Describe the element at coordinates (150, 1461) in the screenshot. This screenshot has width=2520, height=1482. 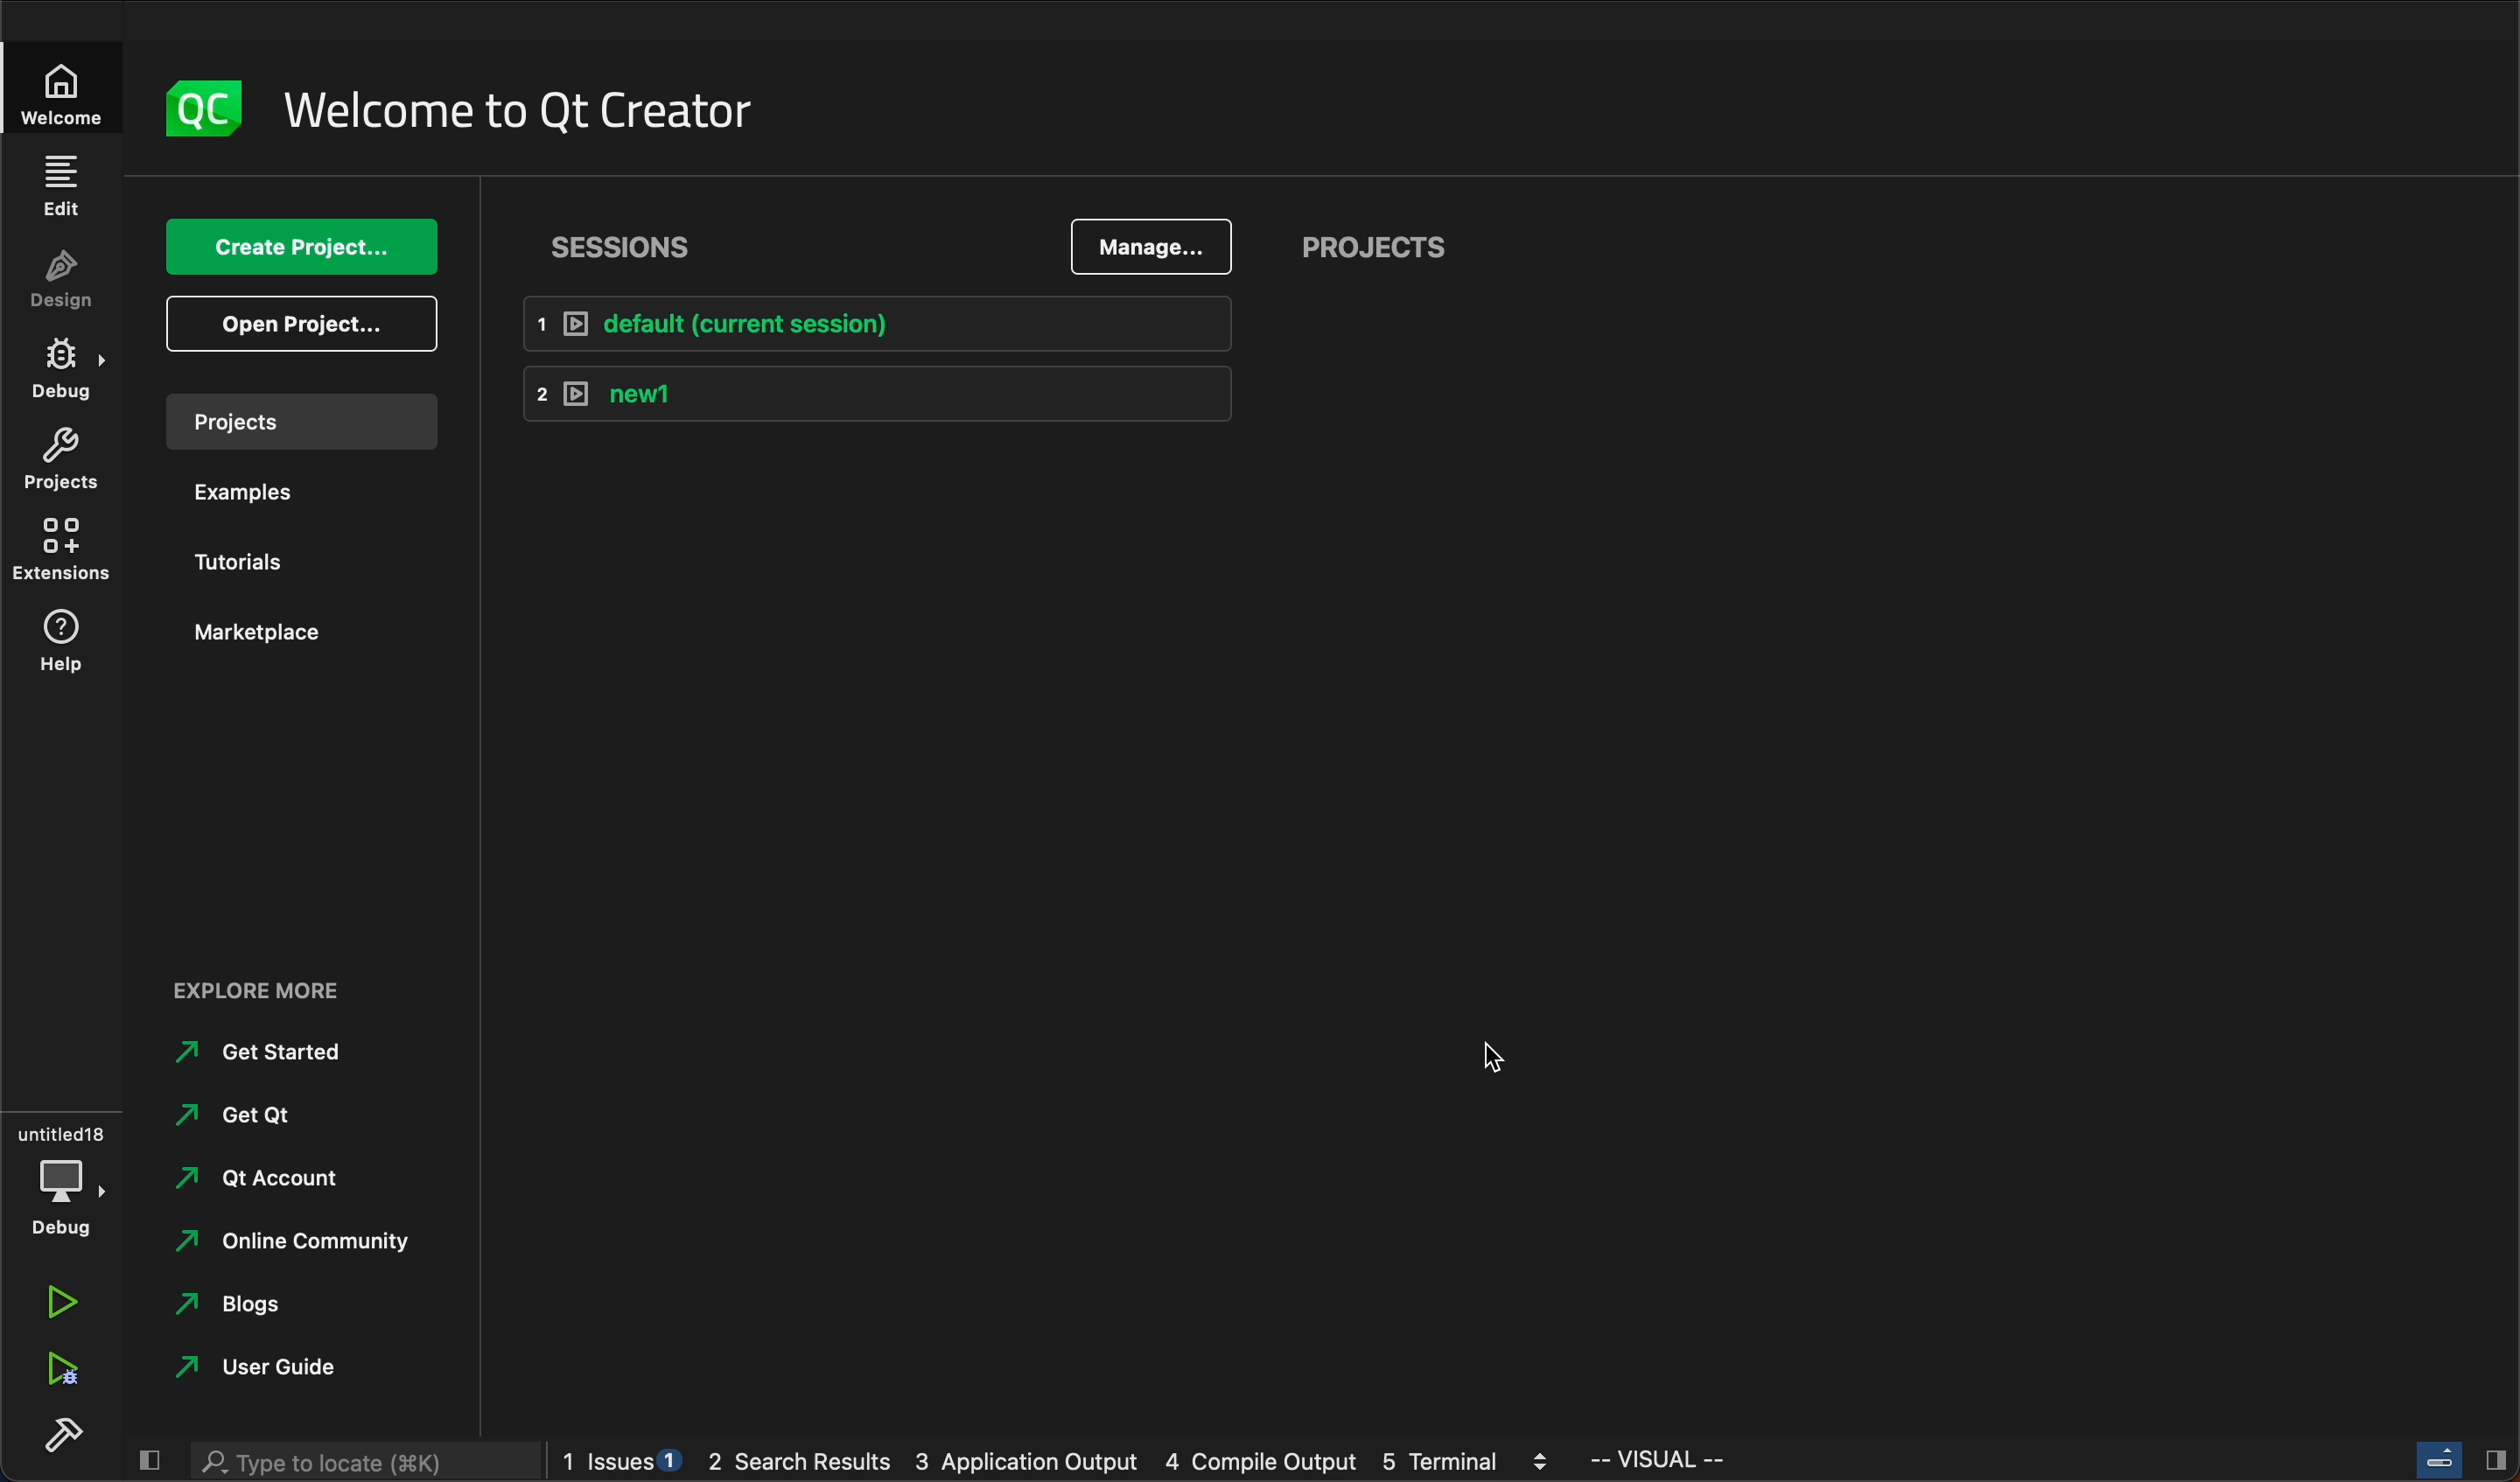
I see `close slide bar` at that location.